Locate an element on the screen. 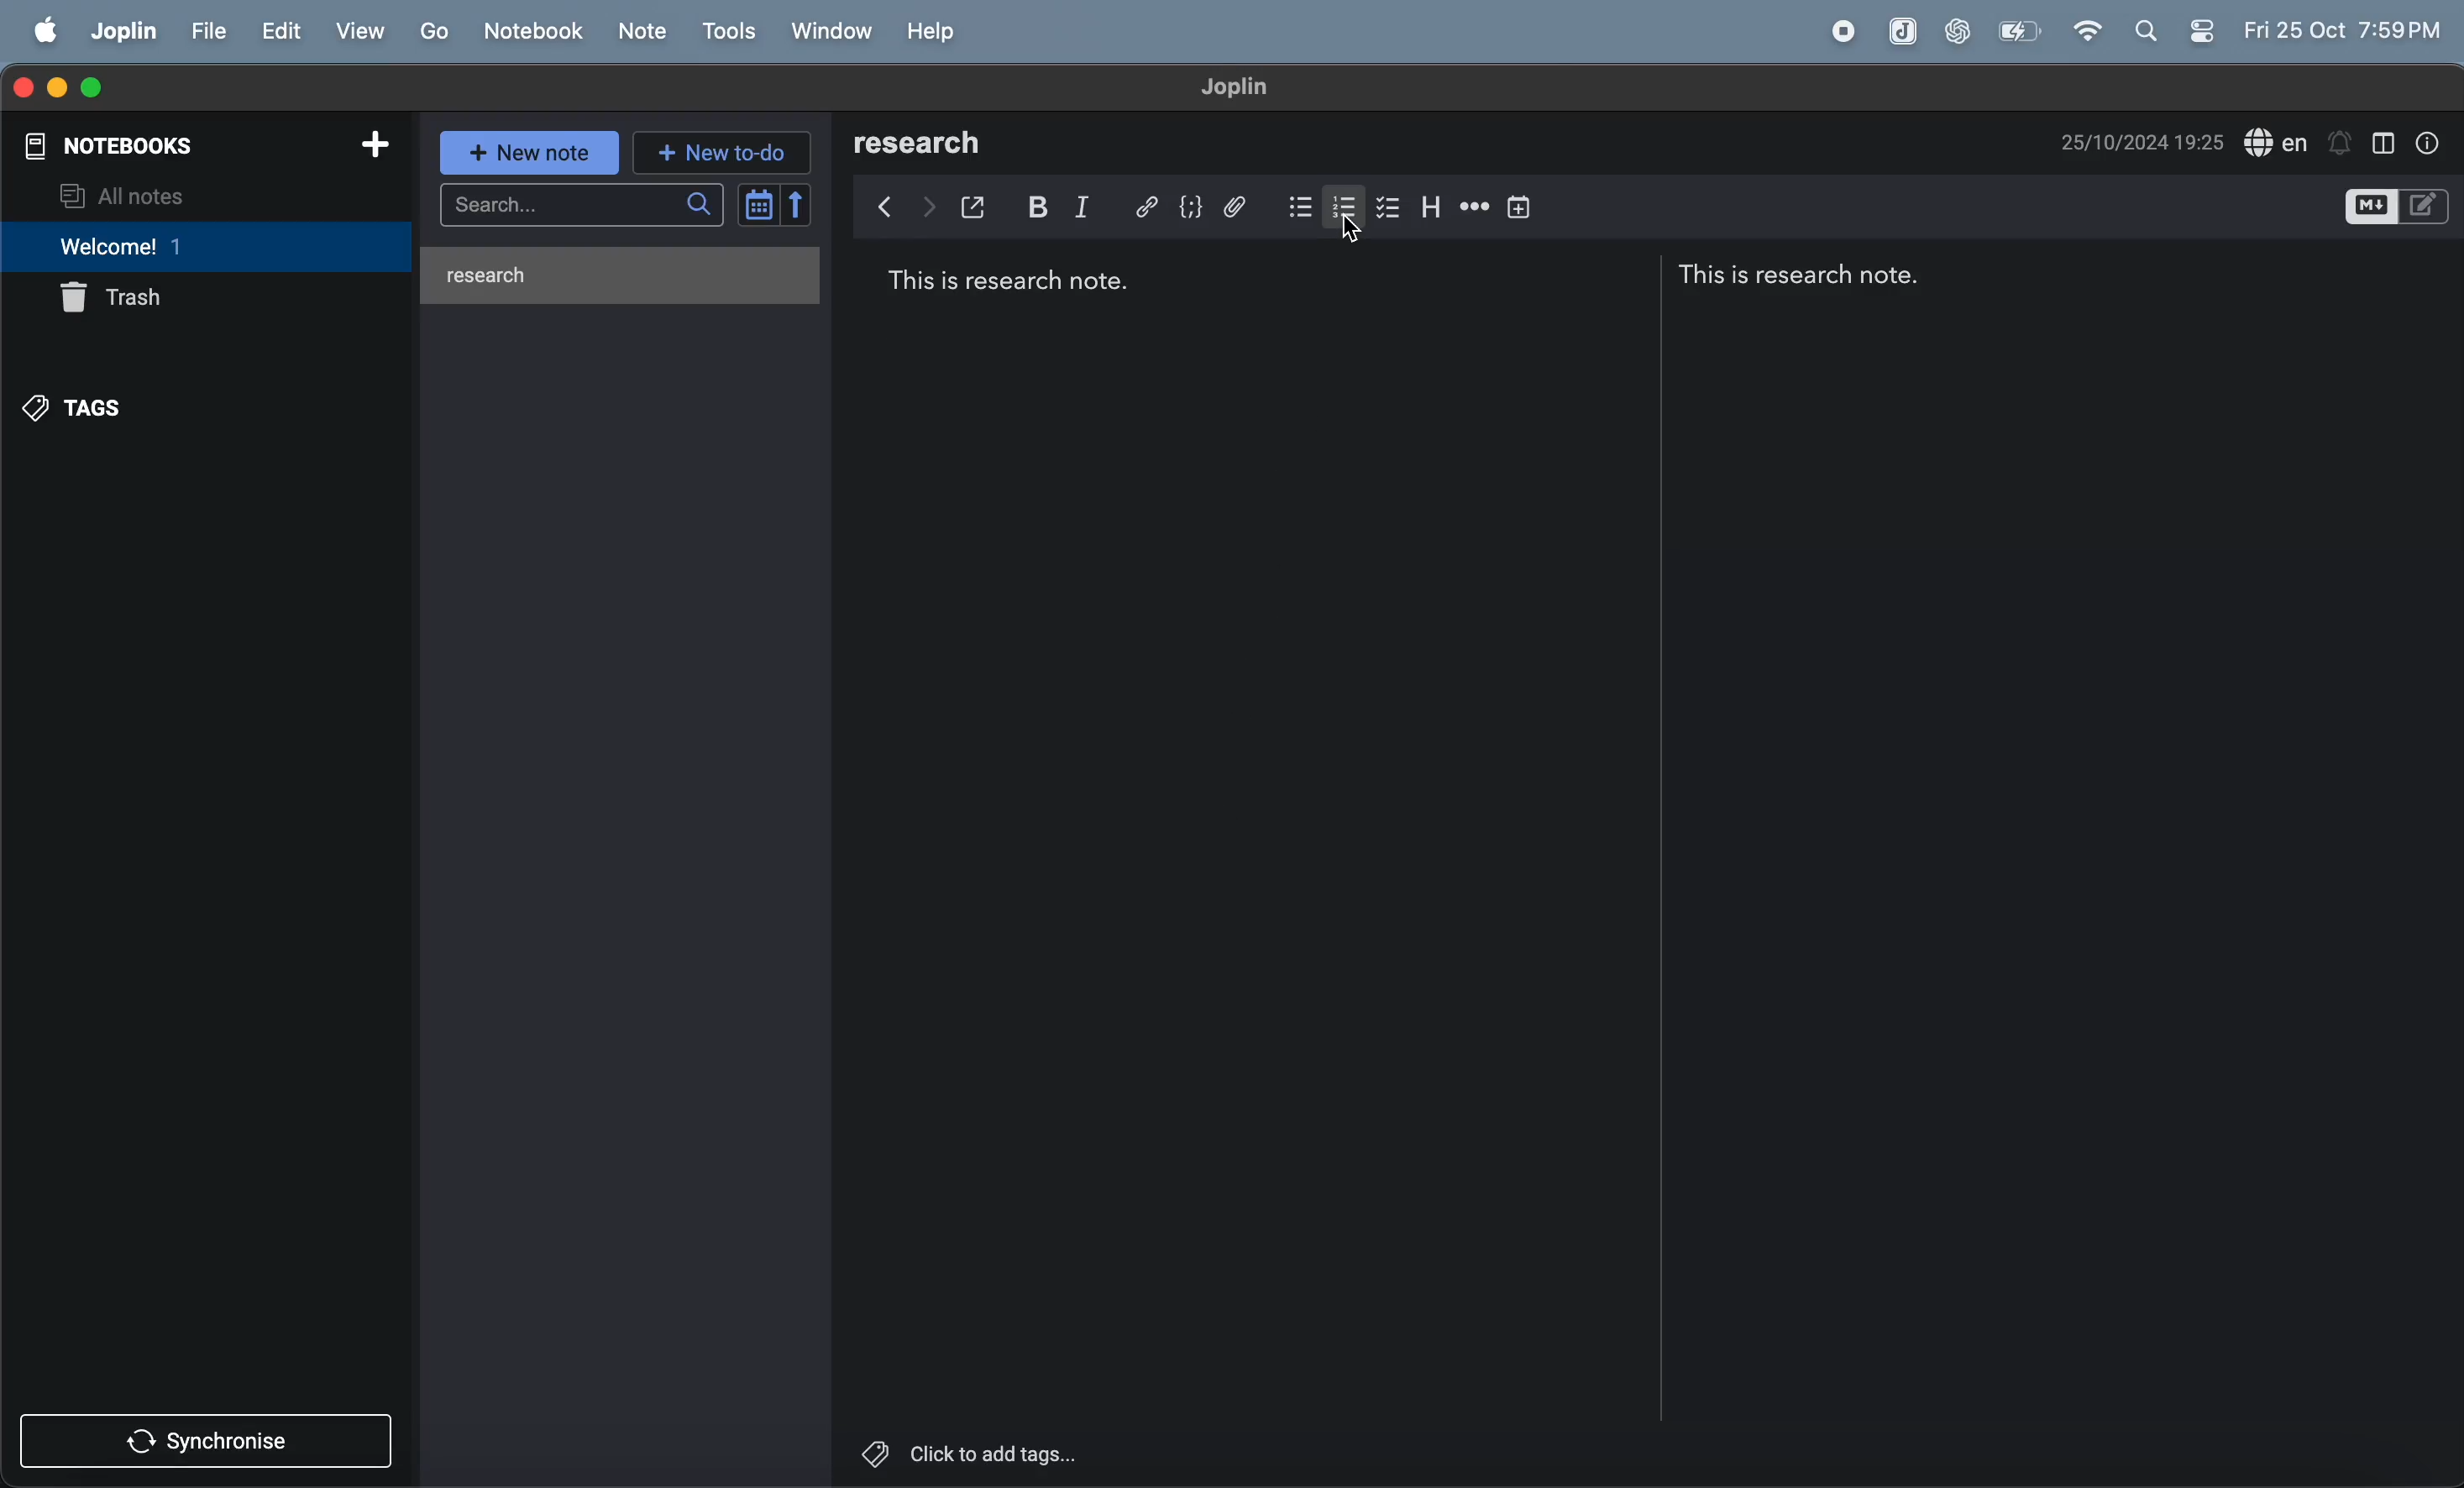 This screenshot has height=1488, width=2464. trash is located at coordinates (125, 301).